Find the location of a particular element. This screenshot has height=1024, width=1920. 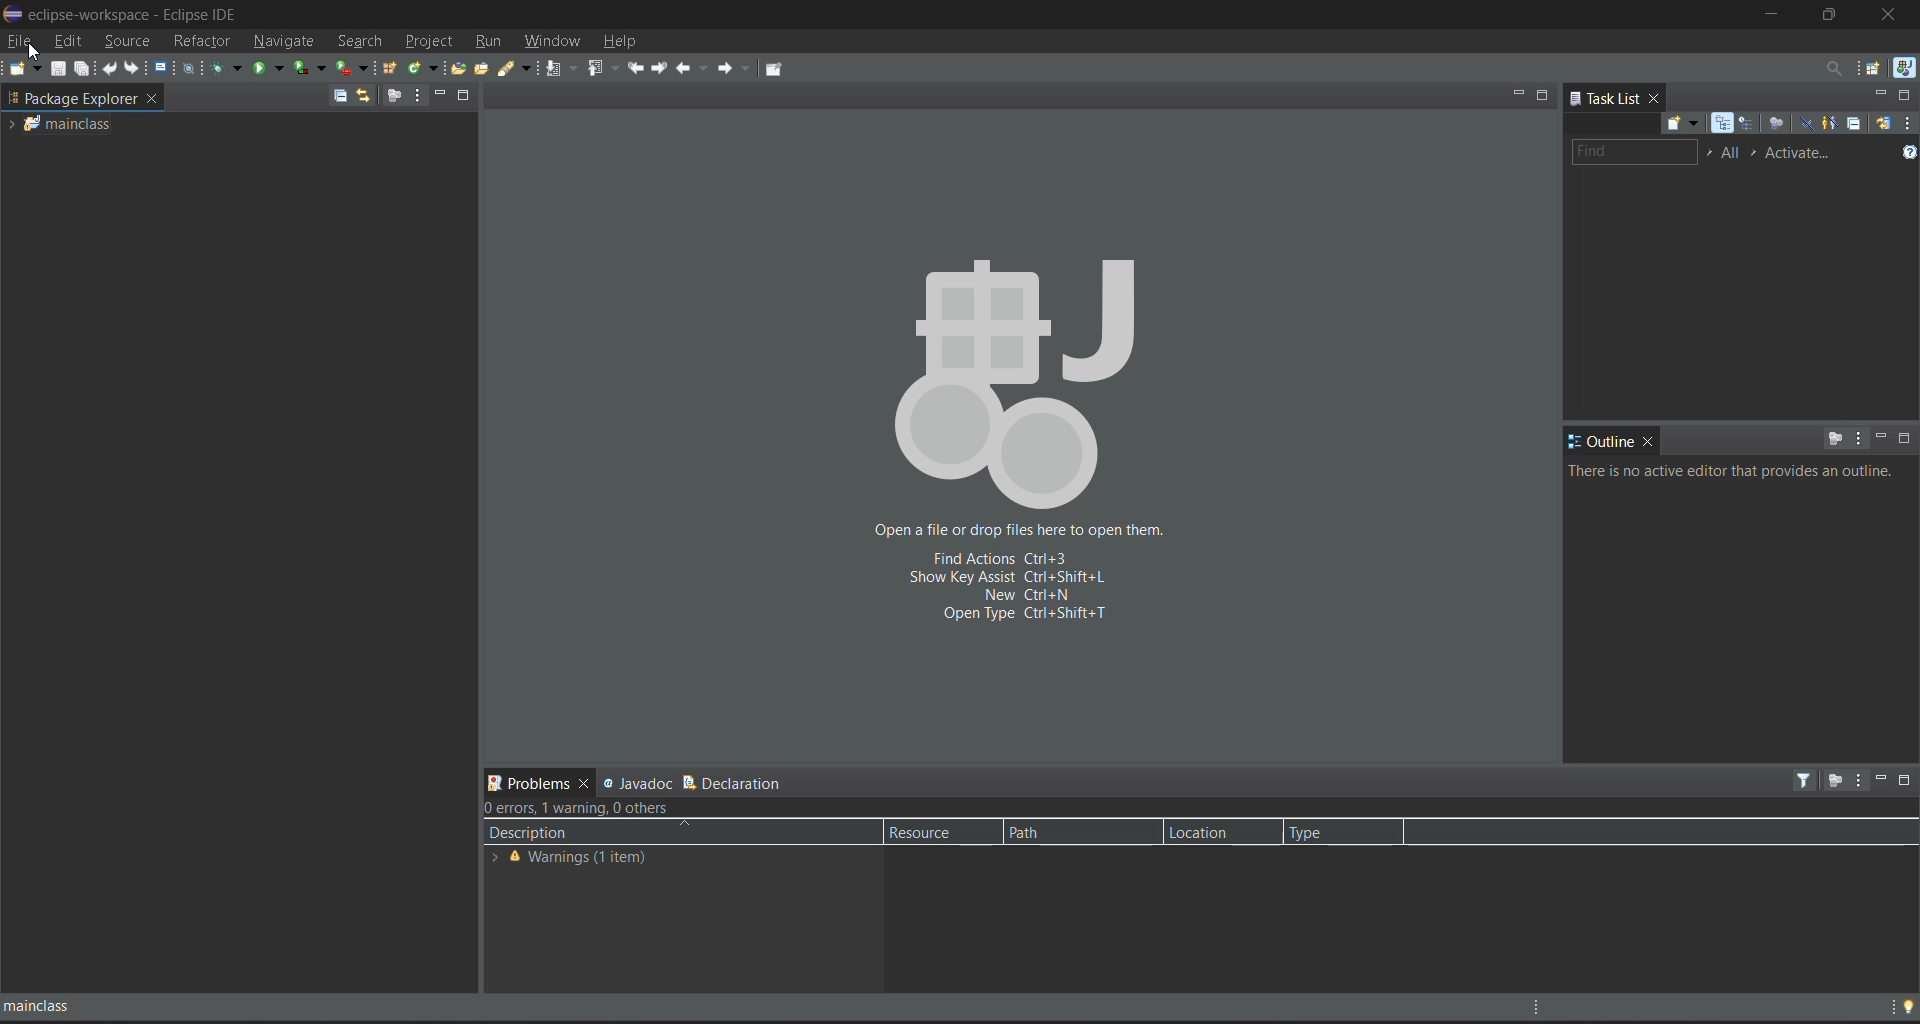

new java class is located at coordinates (425, 67).